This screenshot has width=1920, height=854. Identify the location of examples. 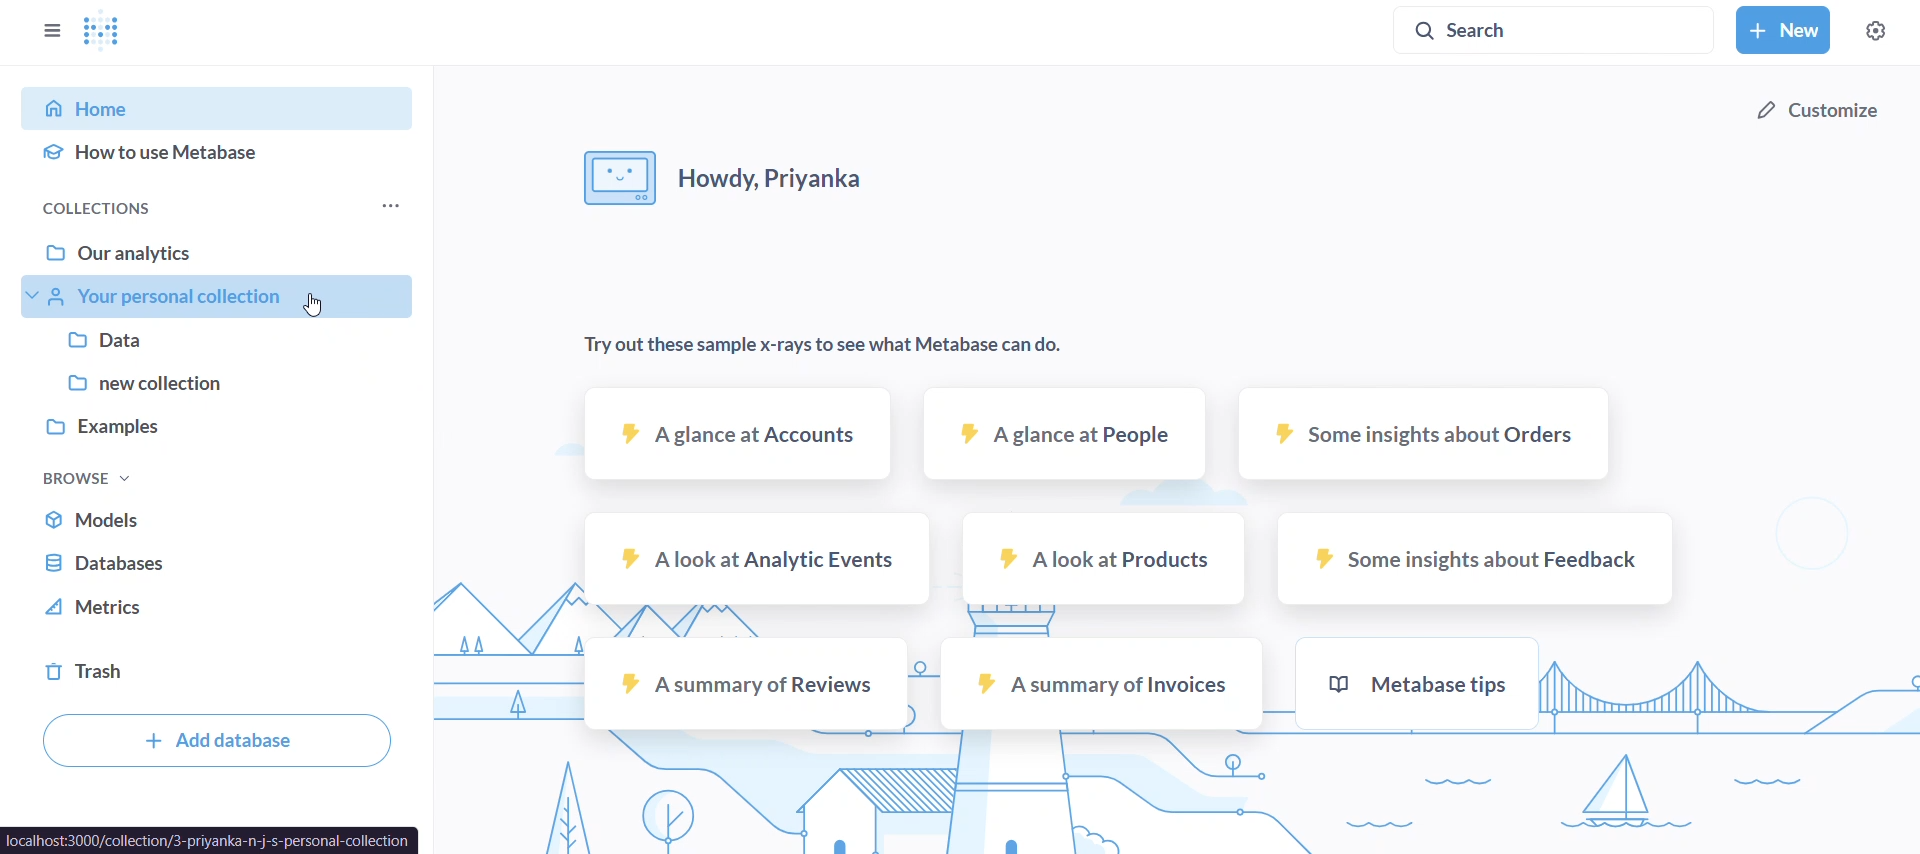
(222, 420).